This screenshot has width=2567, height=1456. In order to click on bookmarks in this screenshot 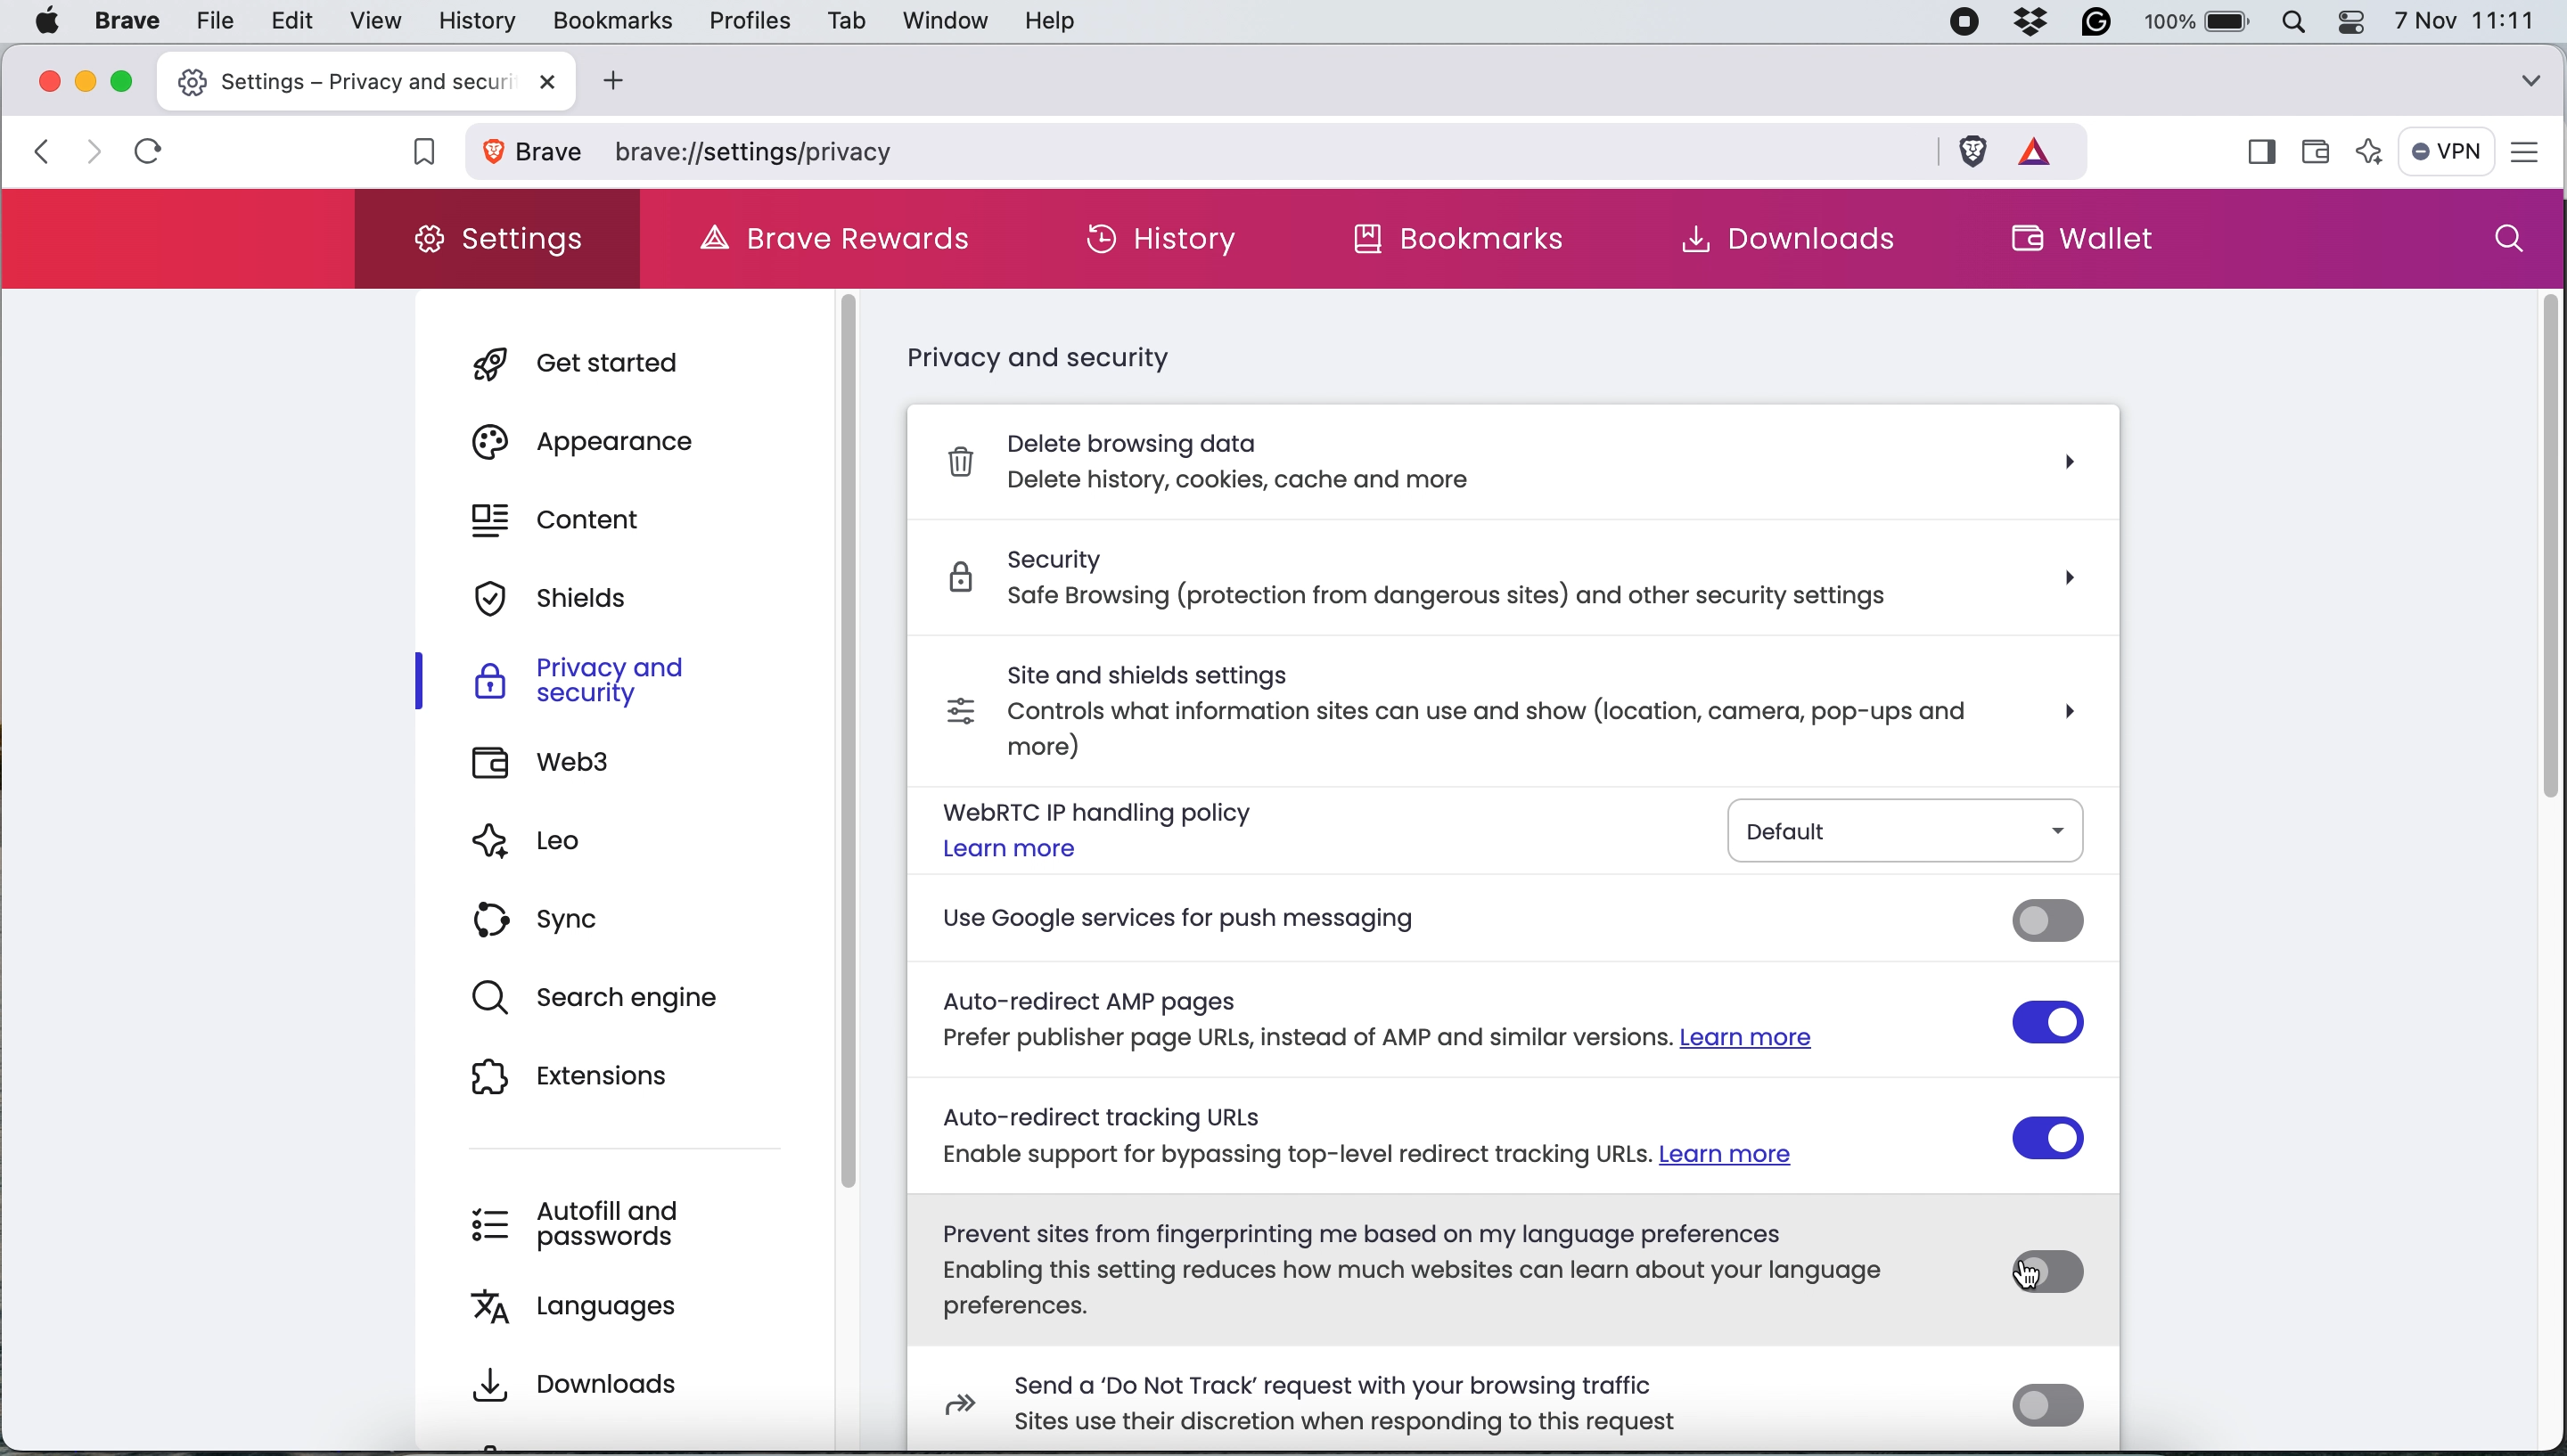, I will do `click(1466, 240)`.